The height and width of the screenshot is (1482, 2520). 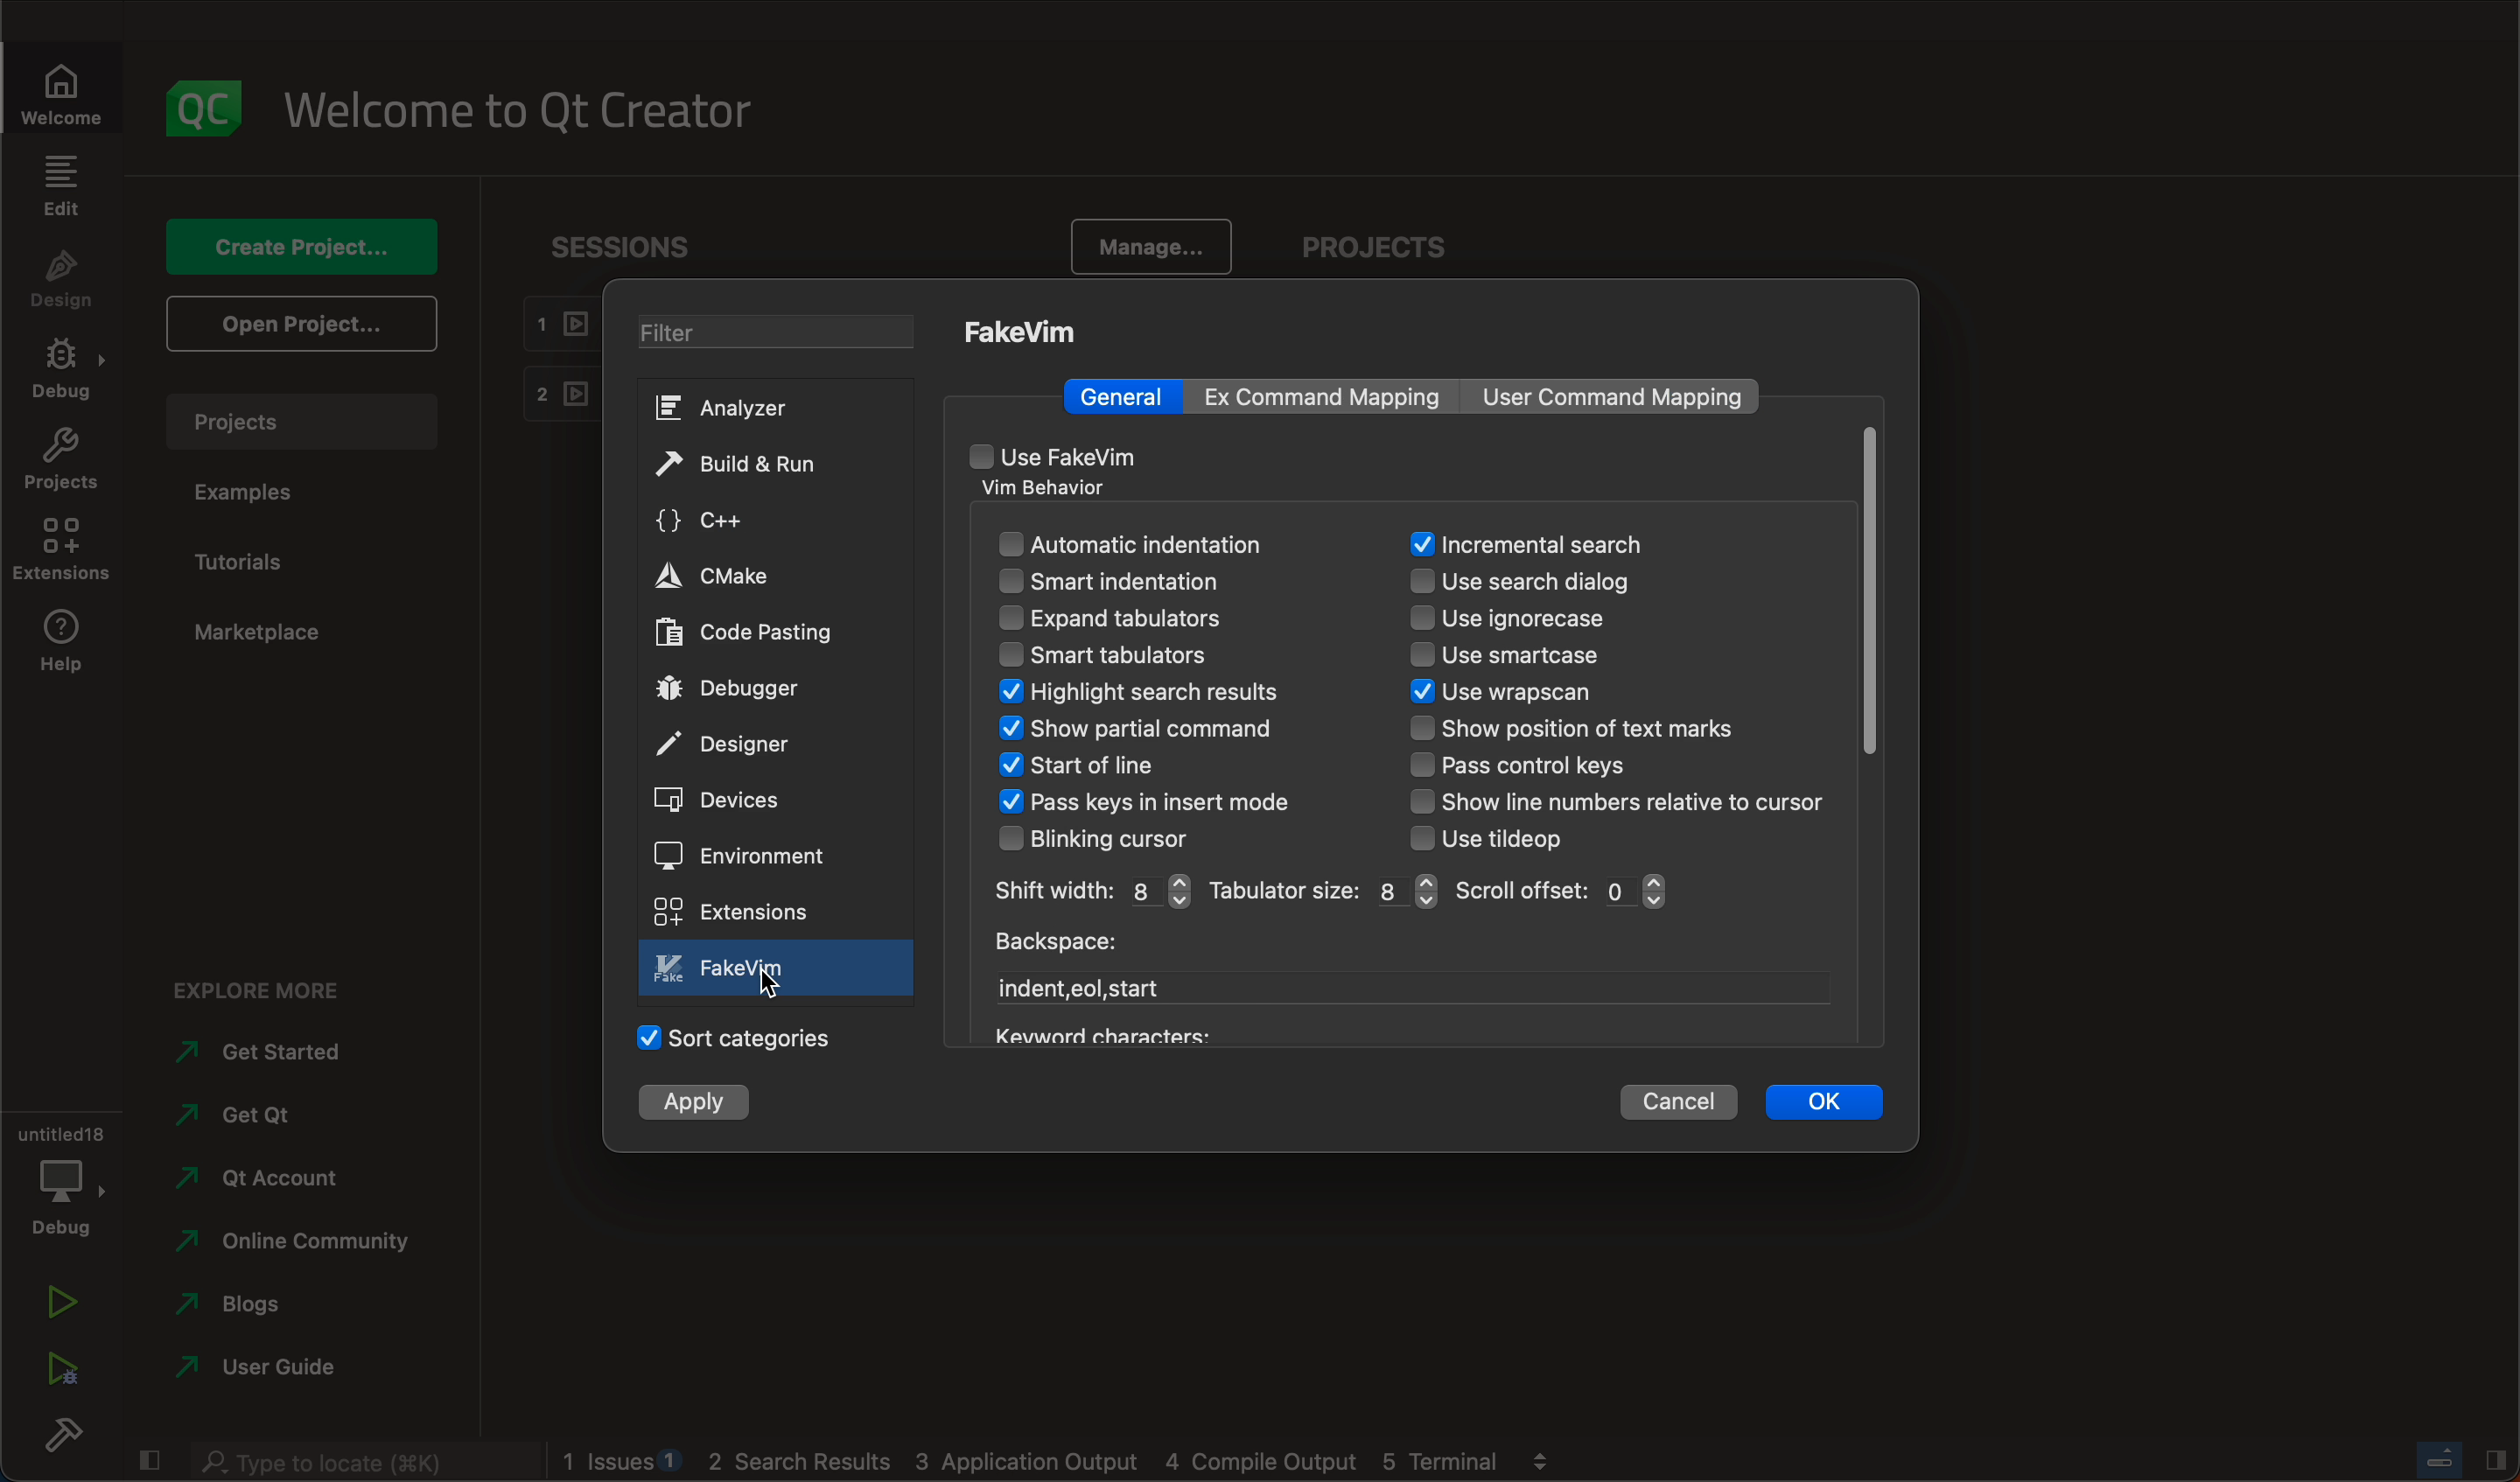 What do you see at coordinates (1128, 396) in the screenshot?
I see `general` at bounding box center [1128, 396].